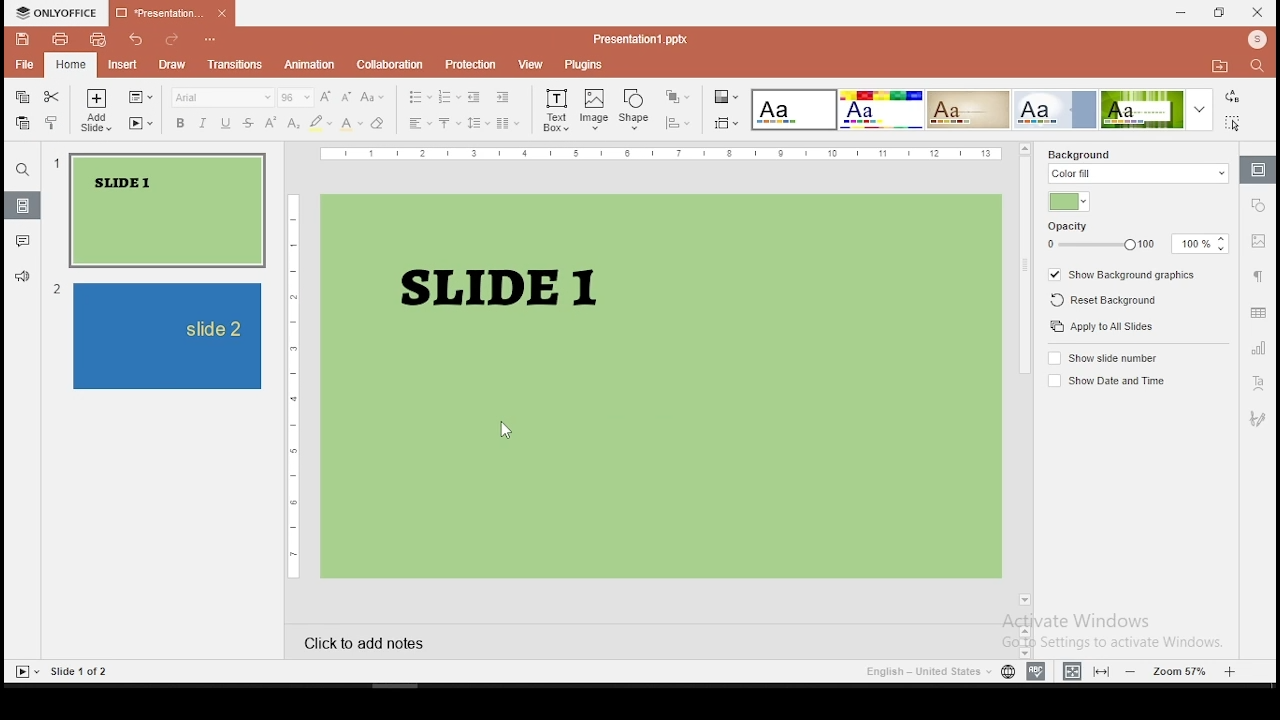 This screenshot has height=720, width=1280. What do you see at coordinates (1026, 639) in the screenshot?
I see `Scrollbar` at bounding box center [1026, 639].